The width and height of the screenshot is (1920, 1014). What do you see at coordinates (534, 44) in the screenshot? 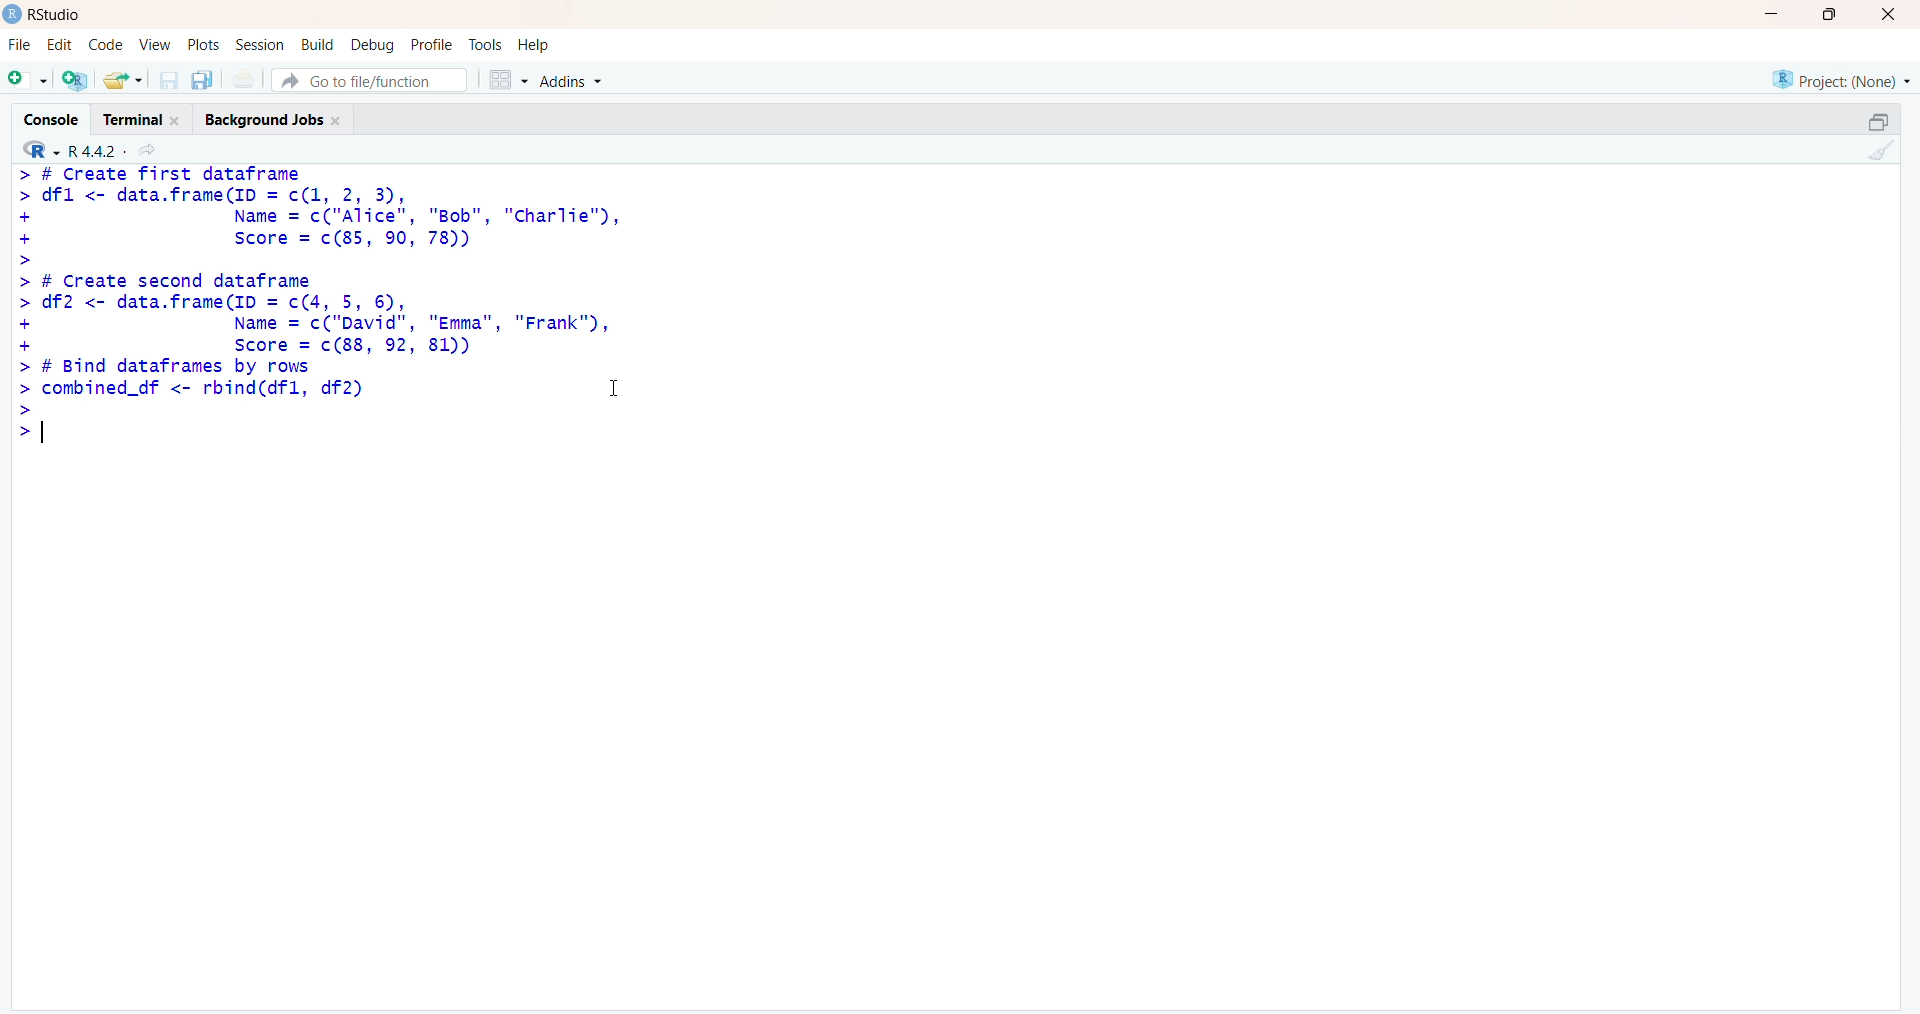
I see `Help` at bounding box center [534, 44].